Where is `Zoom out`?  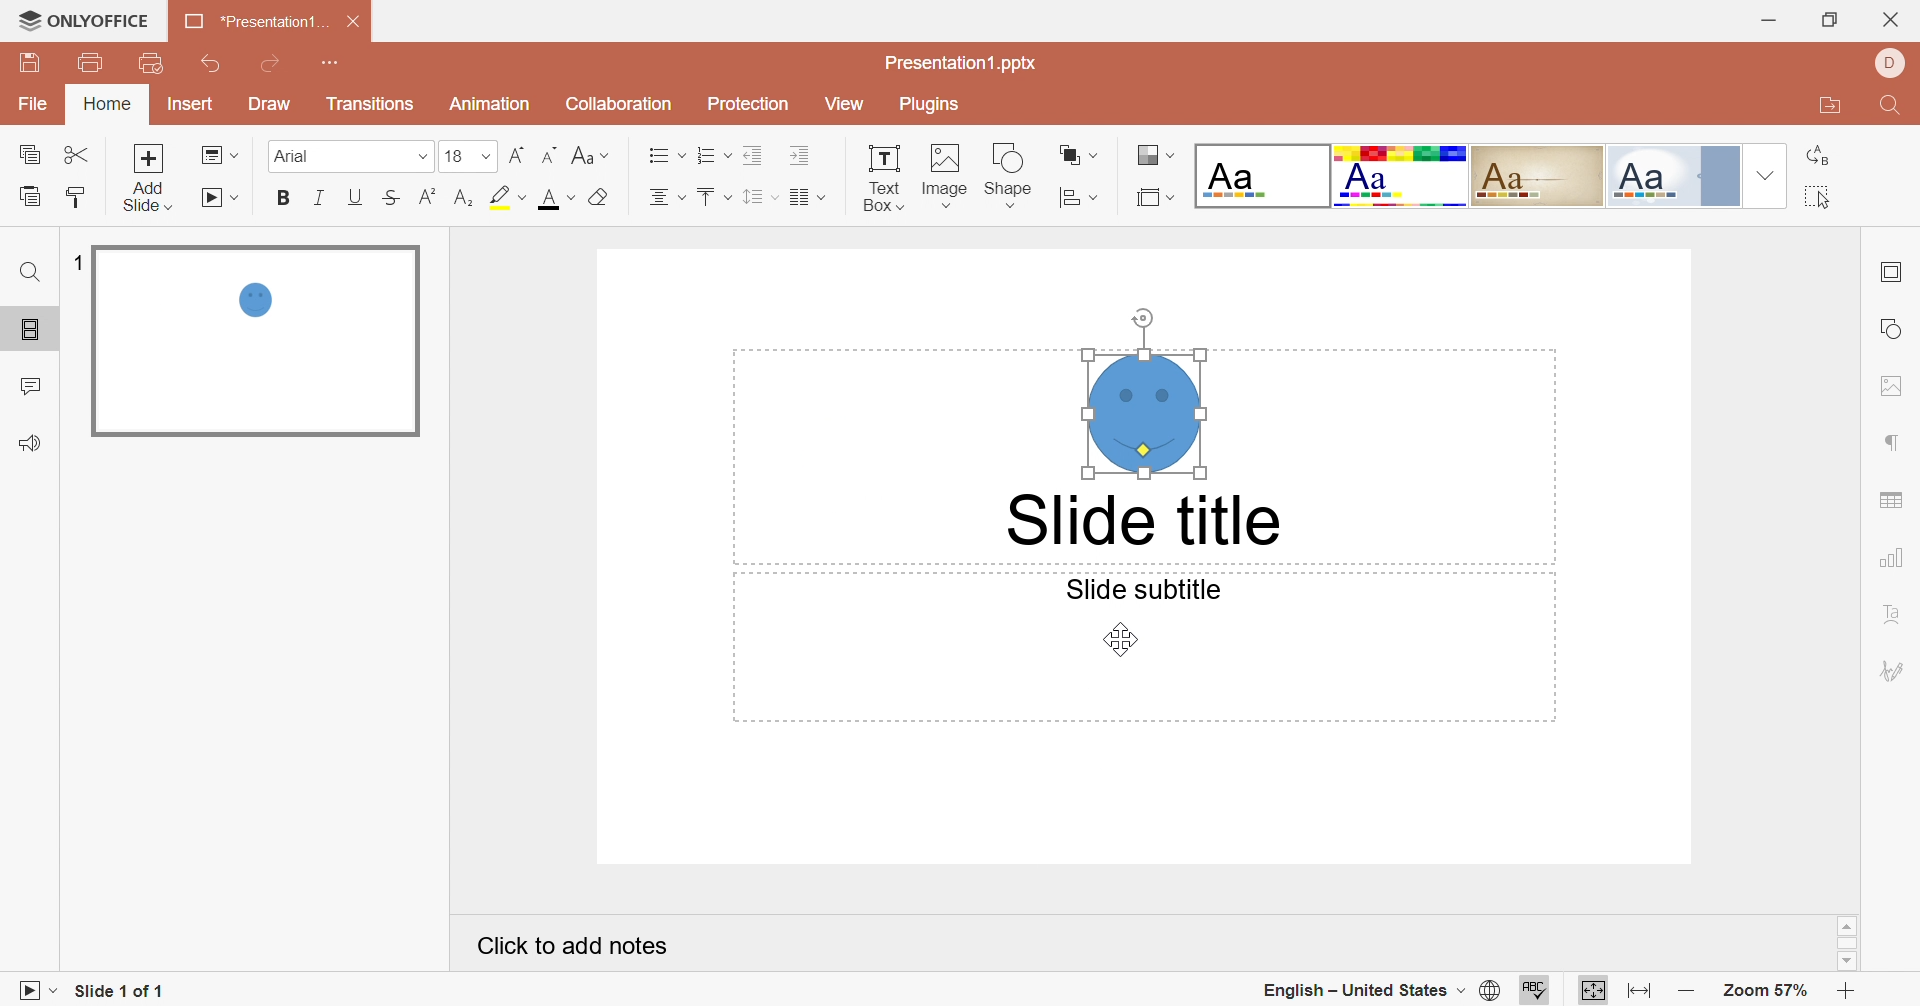 Zoom out is located at coordinates (1687, 992).